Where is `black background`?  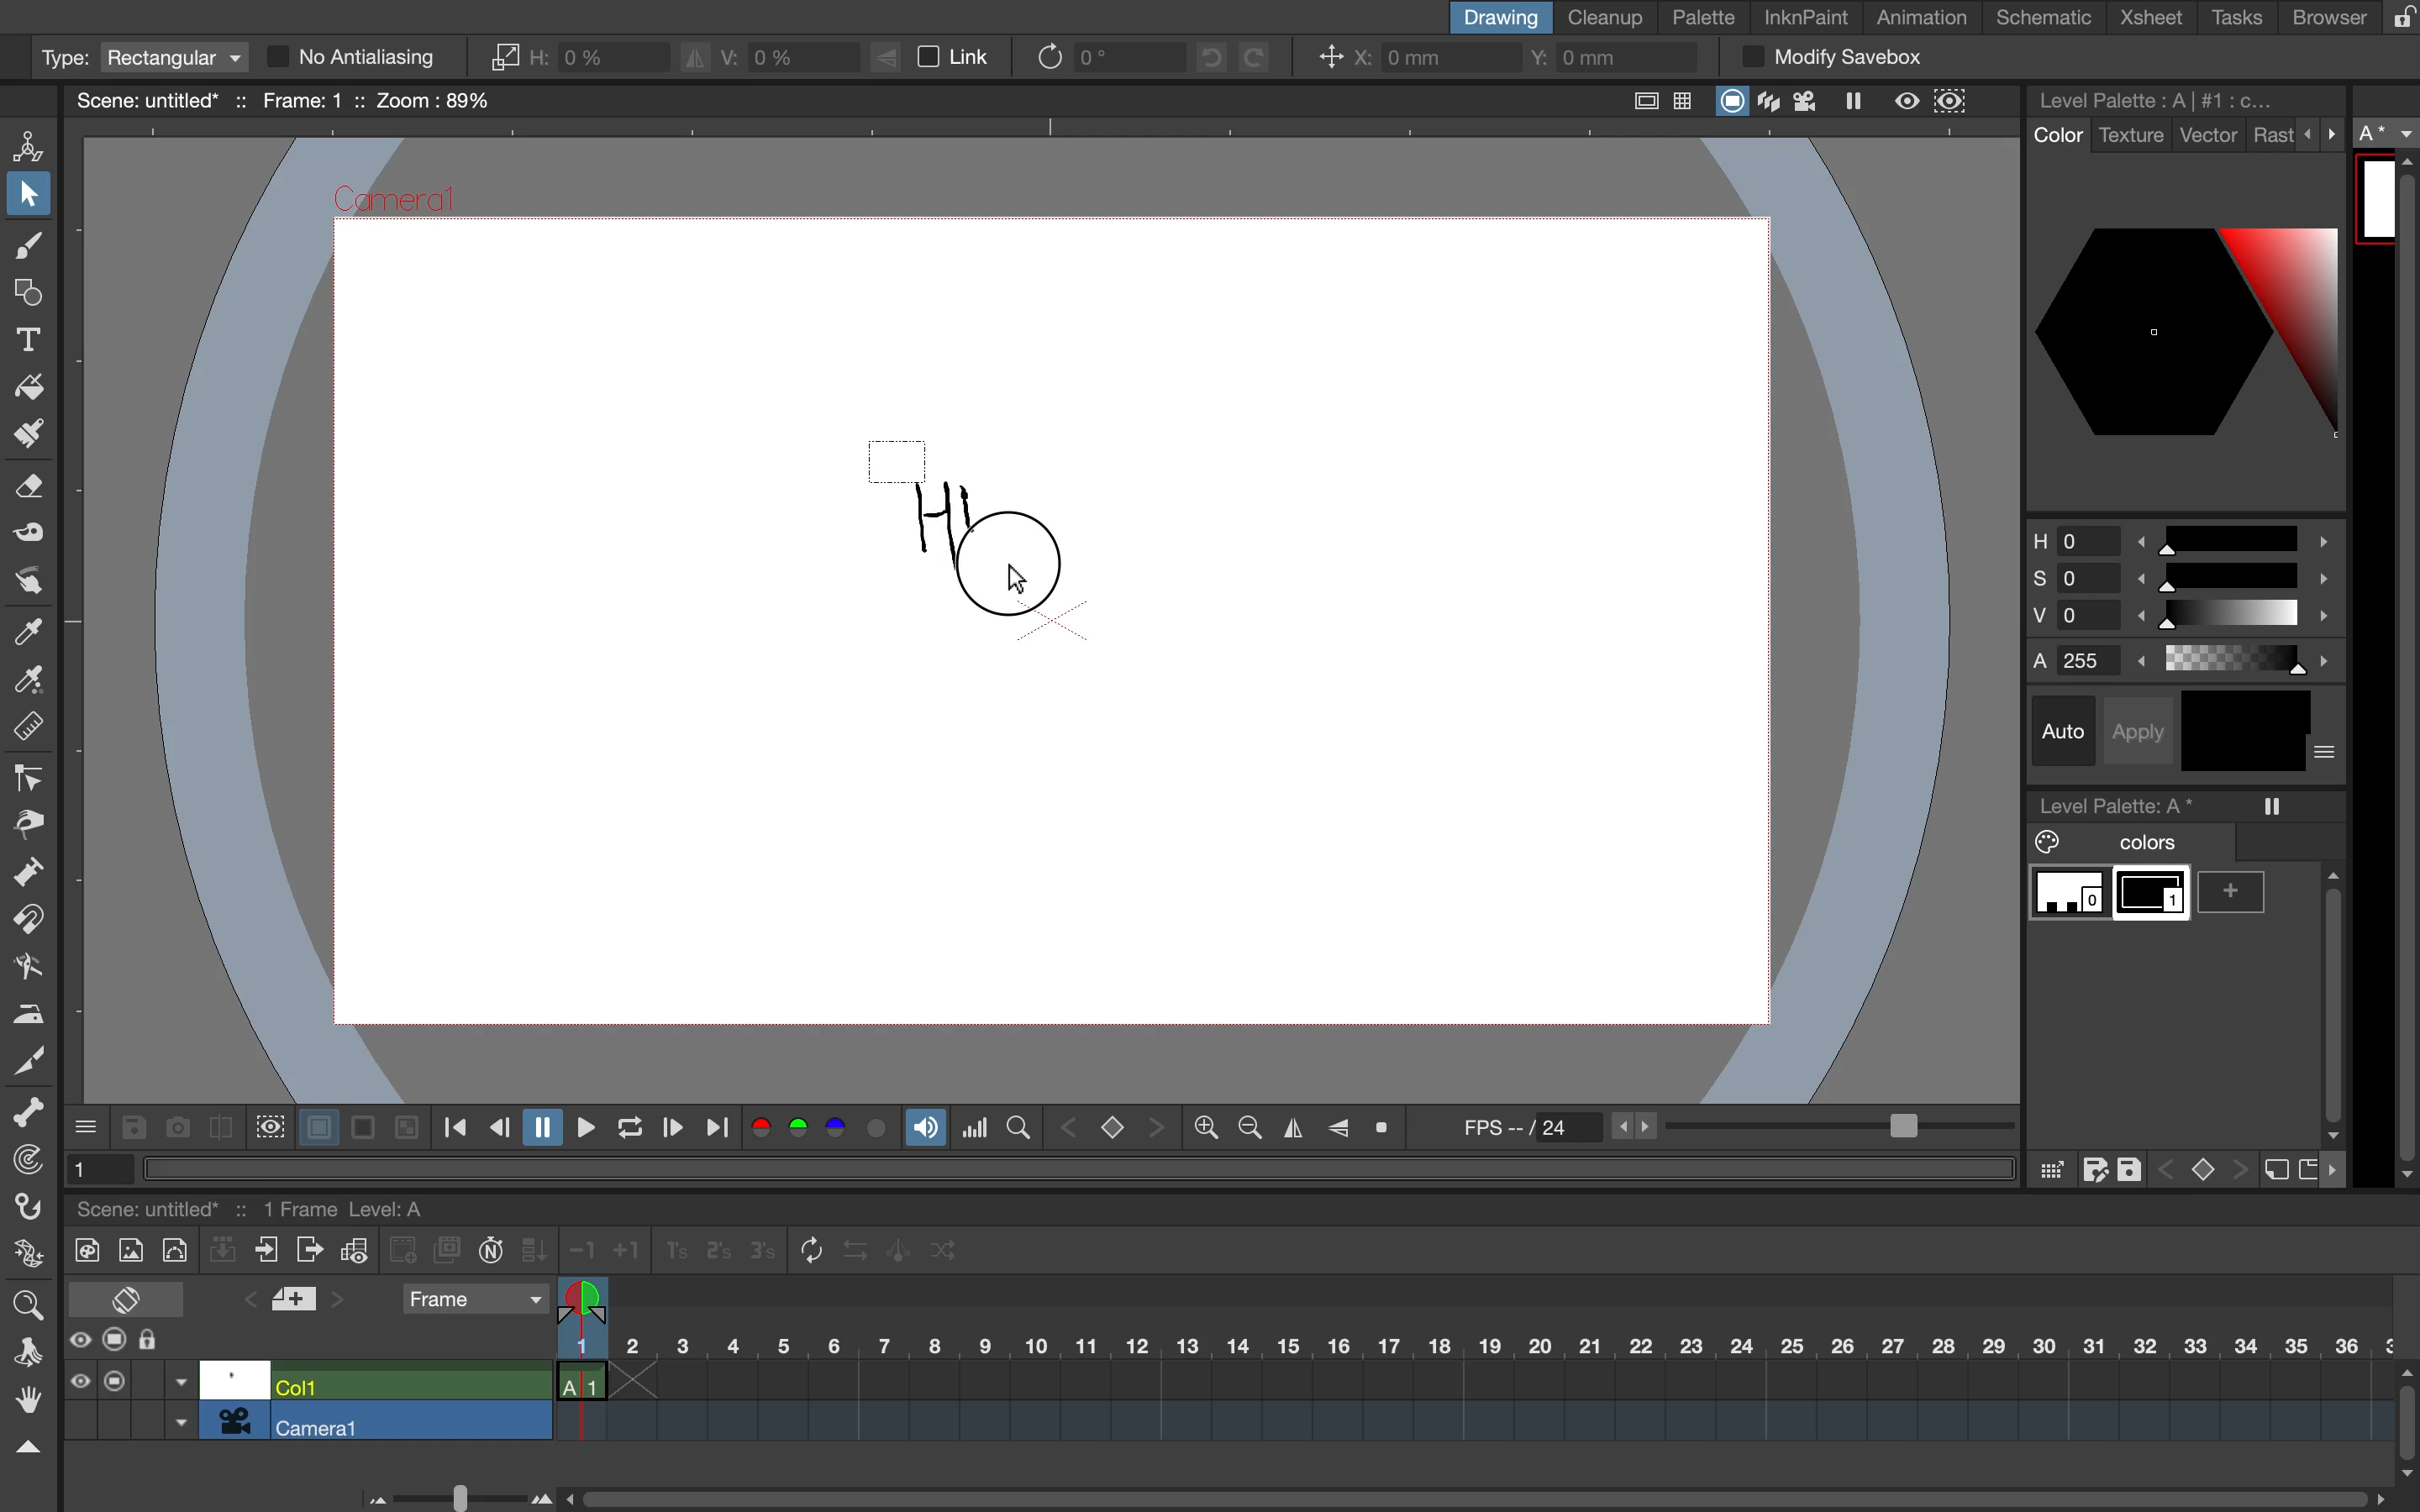
black background is located at coordinates (362, 1129).